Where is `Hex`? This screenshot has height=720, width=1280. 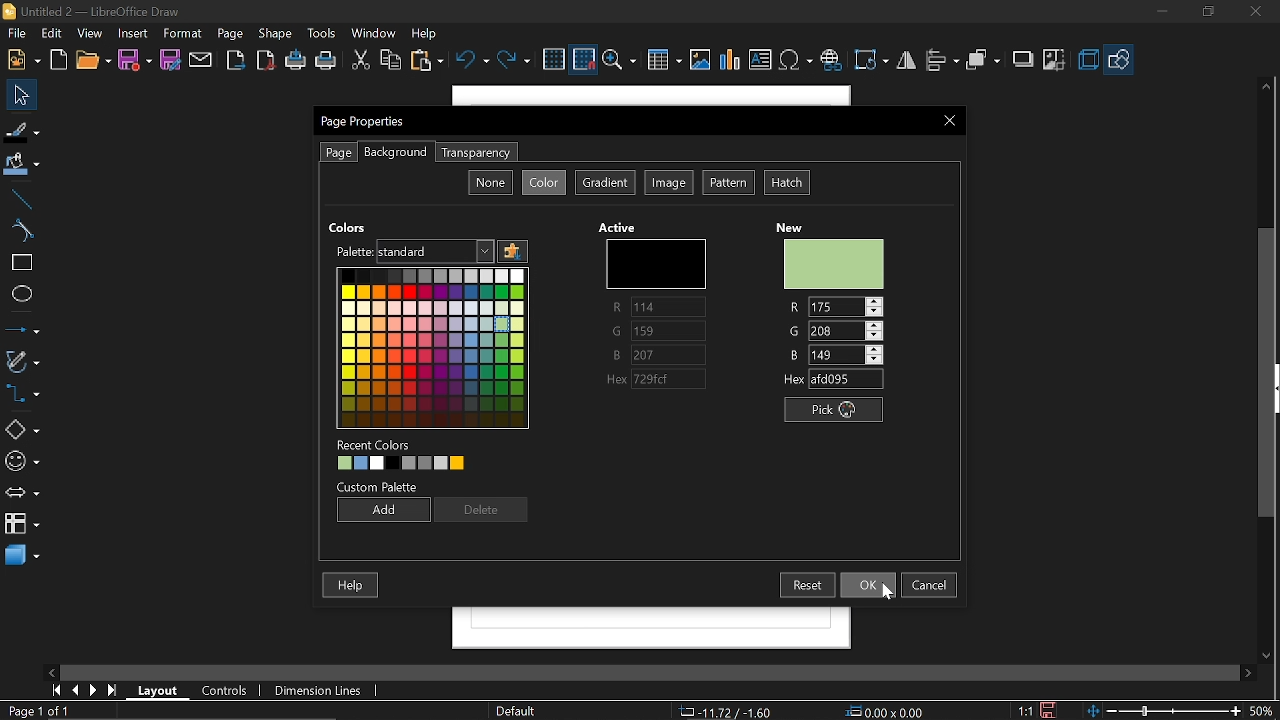
Hex is located at coordinates (834, 380).